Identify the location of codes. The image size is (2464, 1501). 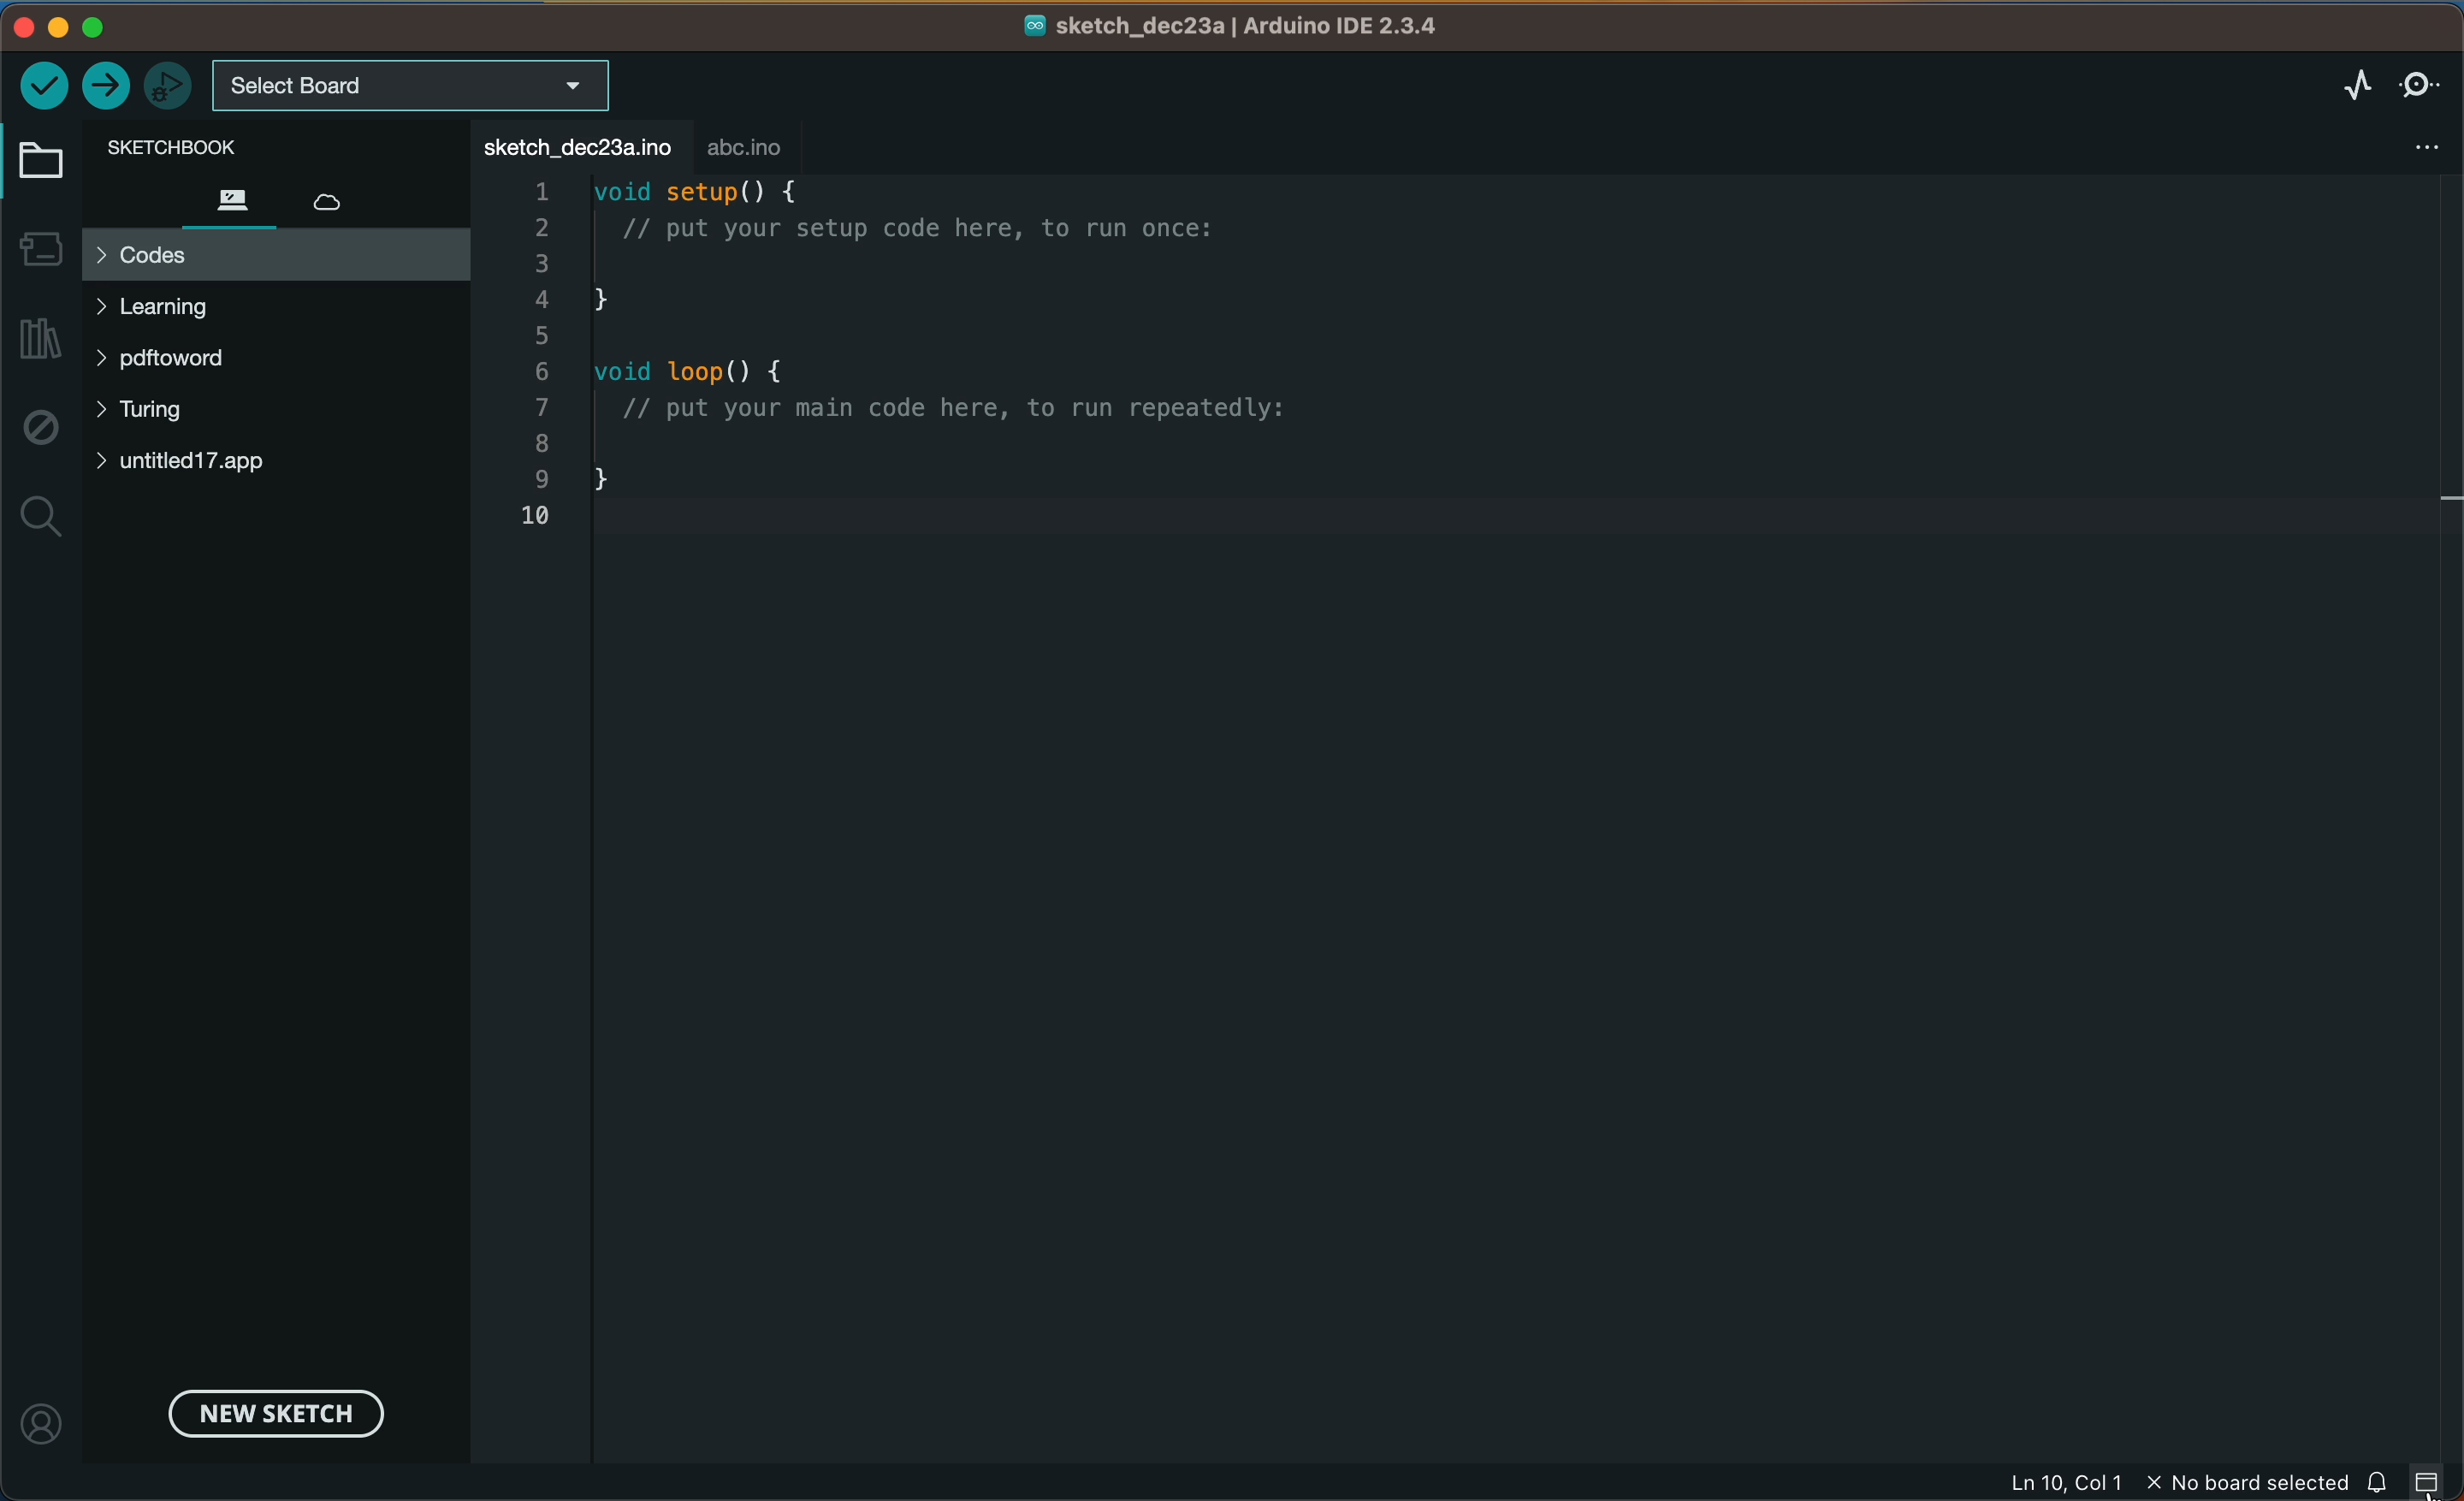
(273, 253).